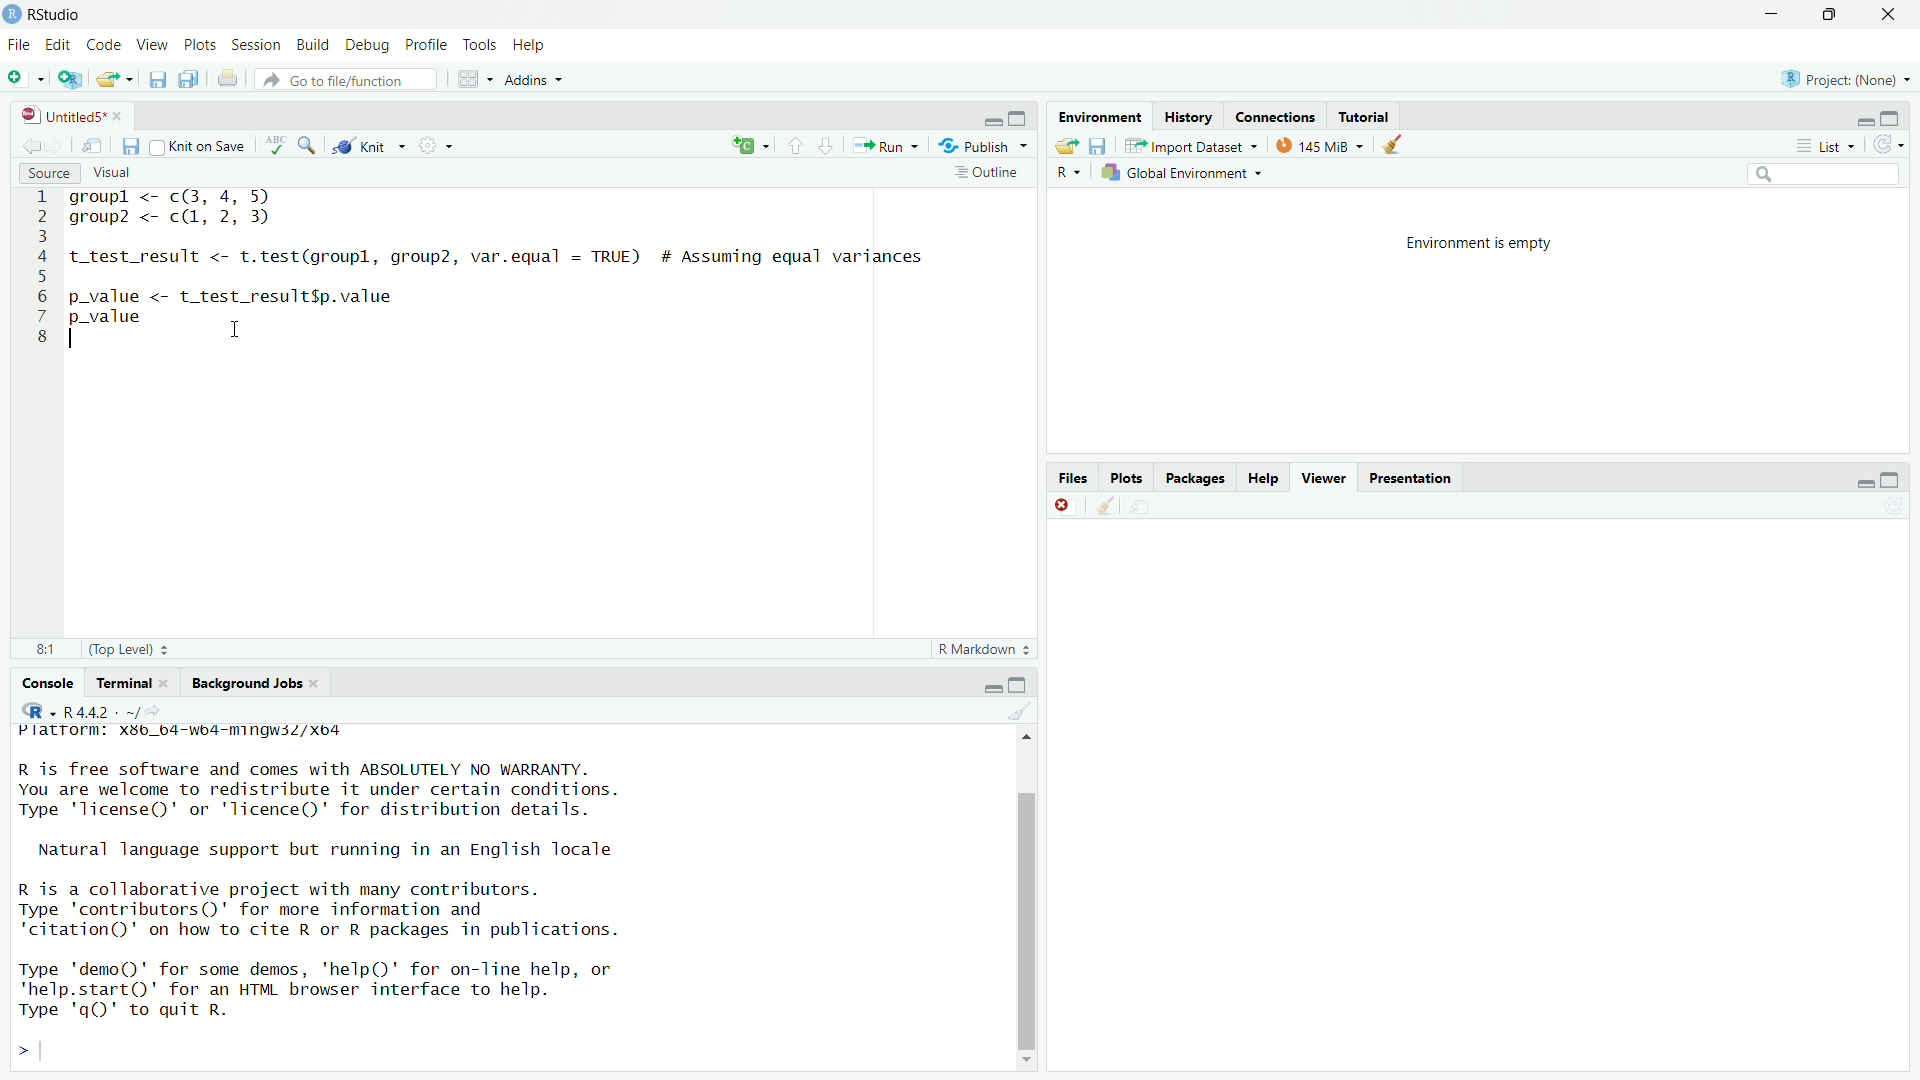 This screenshot has height=1080, width=1920. What do you see at coordinates (993, 120) in the screenshot?
I see `minimise` at bounding box center [993, 120].